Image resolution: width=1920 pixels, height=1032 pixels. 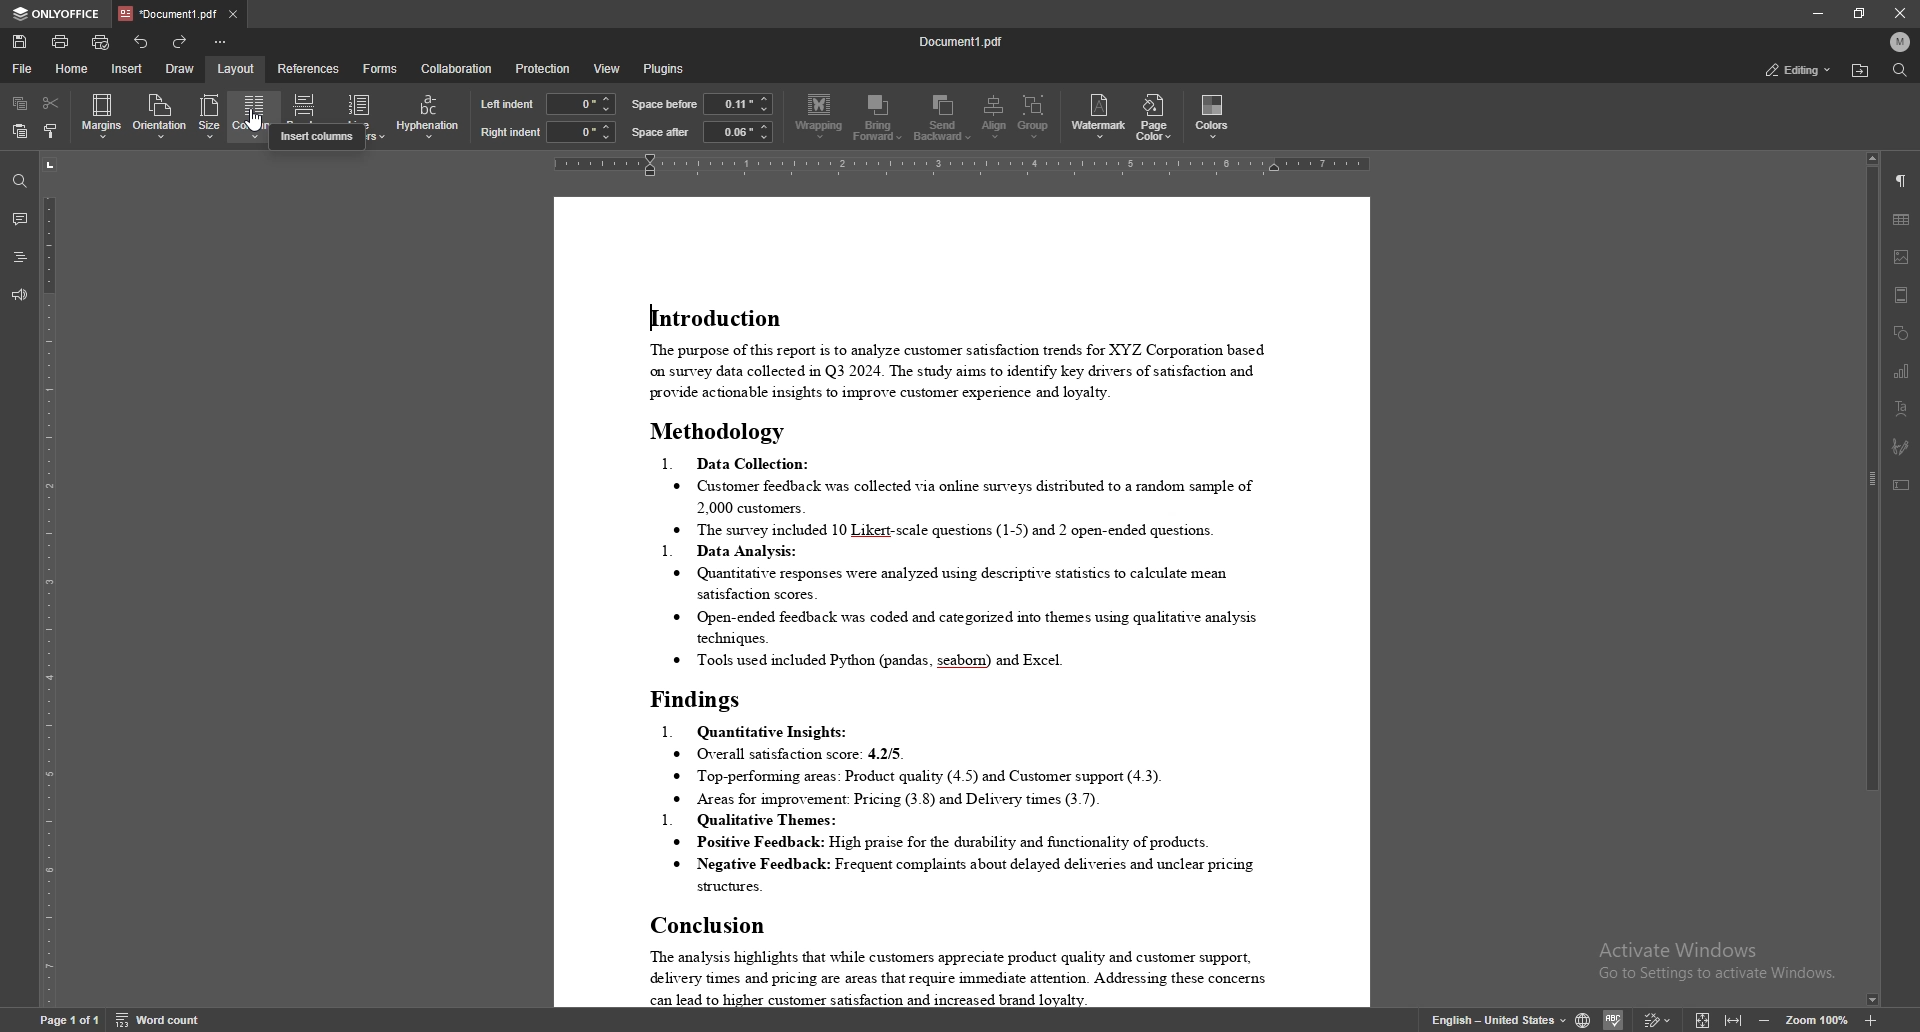 I want to click on copy style, so click(x=50, y=131).